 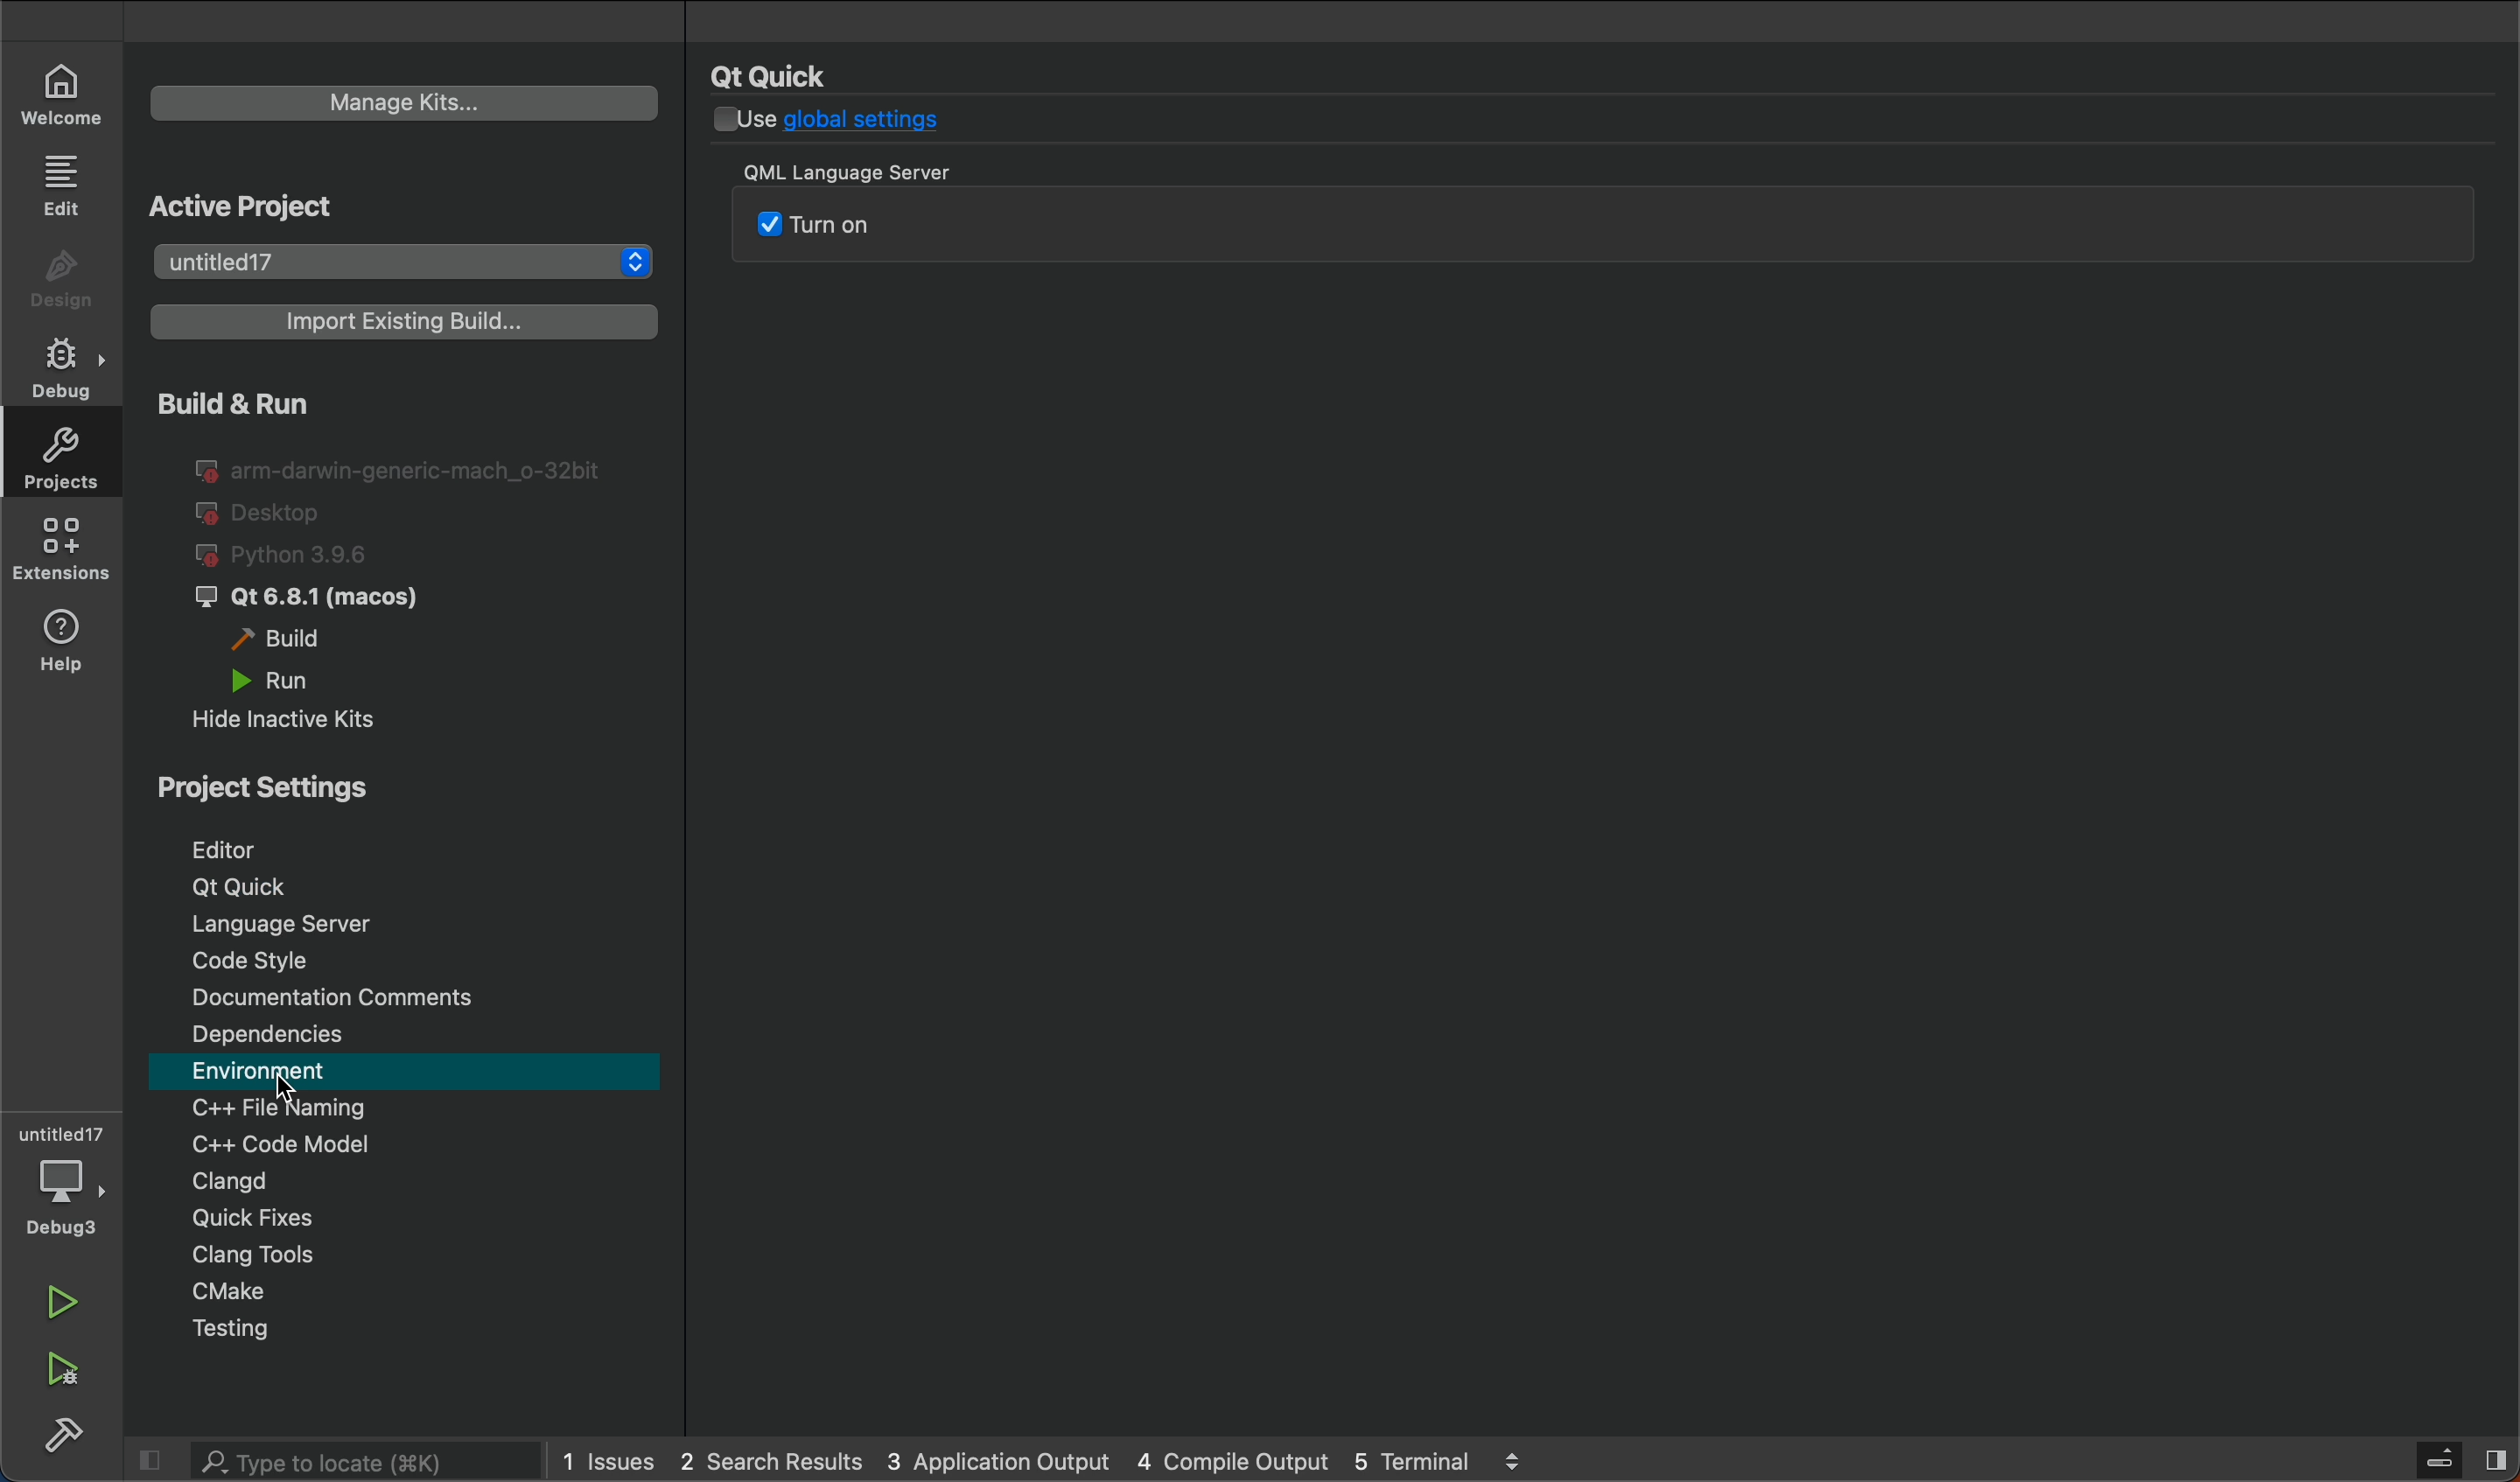 What do you see at coordinates (411, 1034) in the screenshot?
I see `Dependencies ` at bounding box center [411, 1034].